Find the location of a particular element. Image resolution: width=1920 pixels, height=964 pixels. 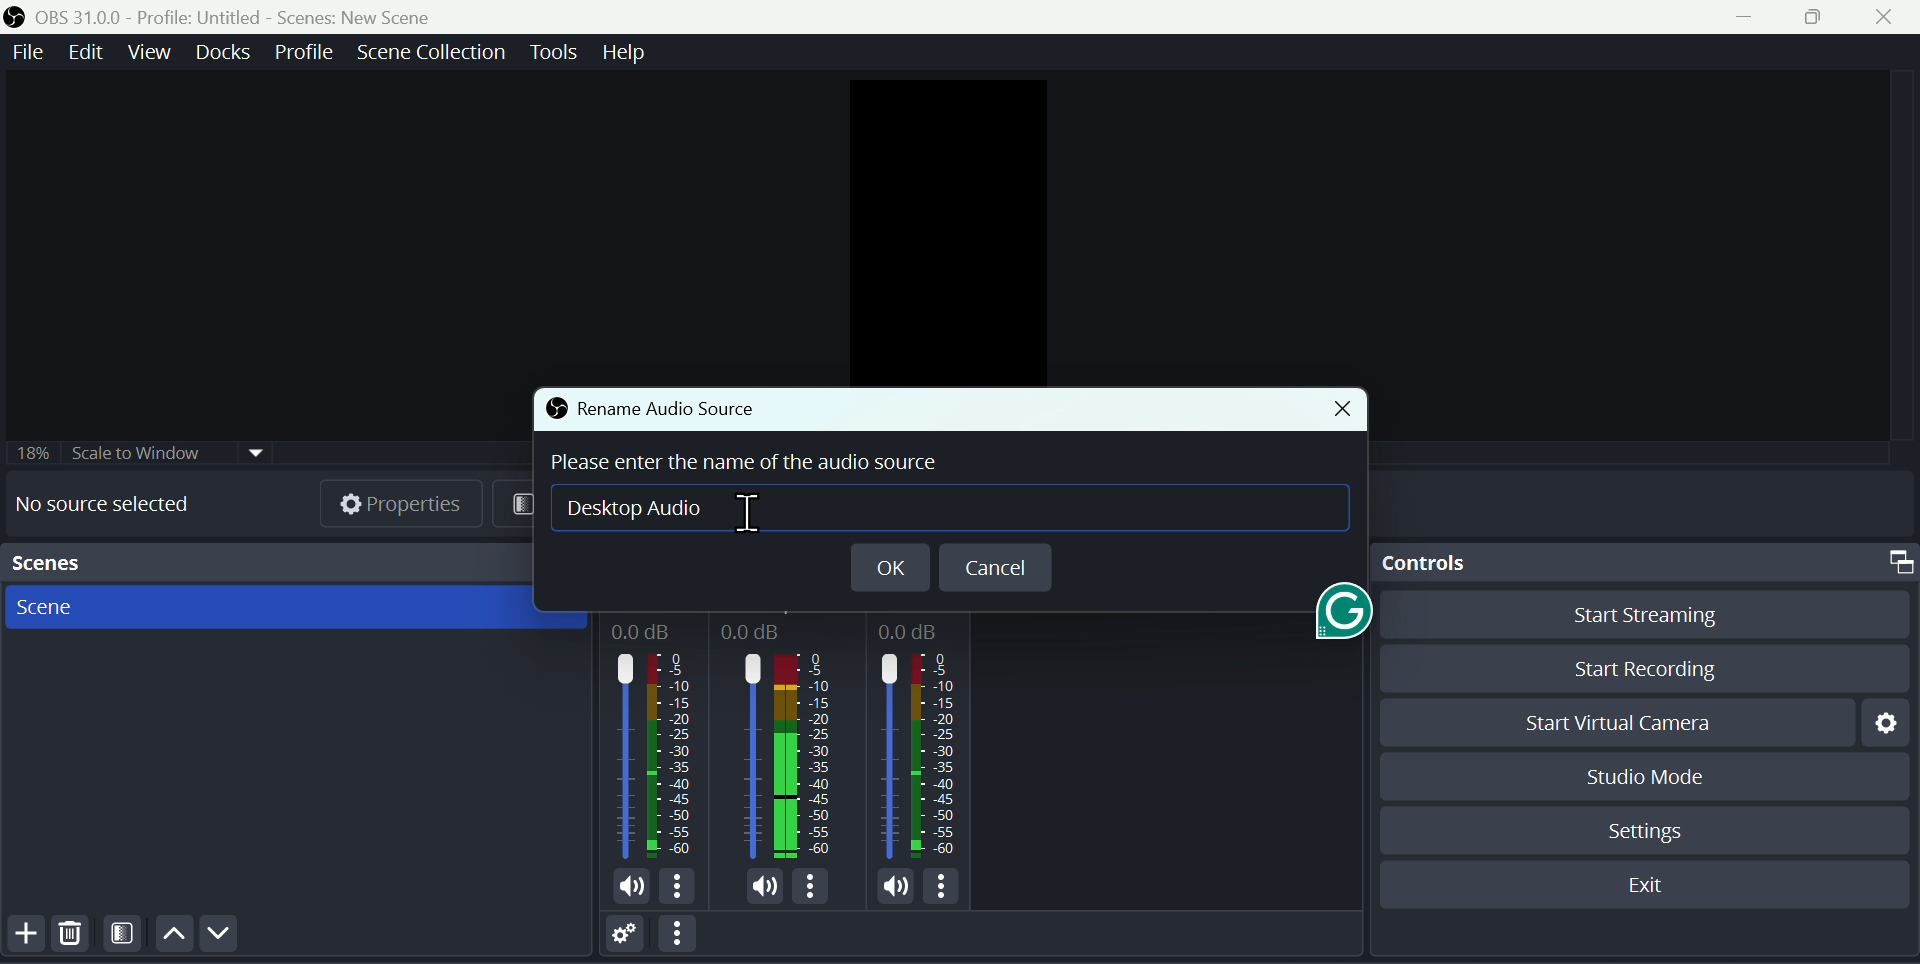

OBS 31.0.0 Profile: Untitled - Scenes: New Scene is located at coordinates (246, 14).